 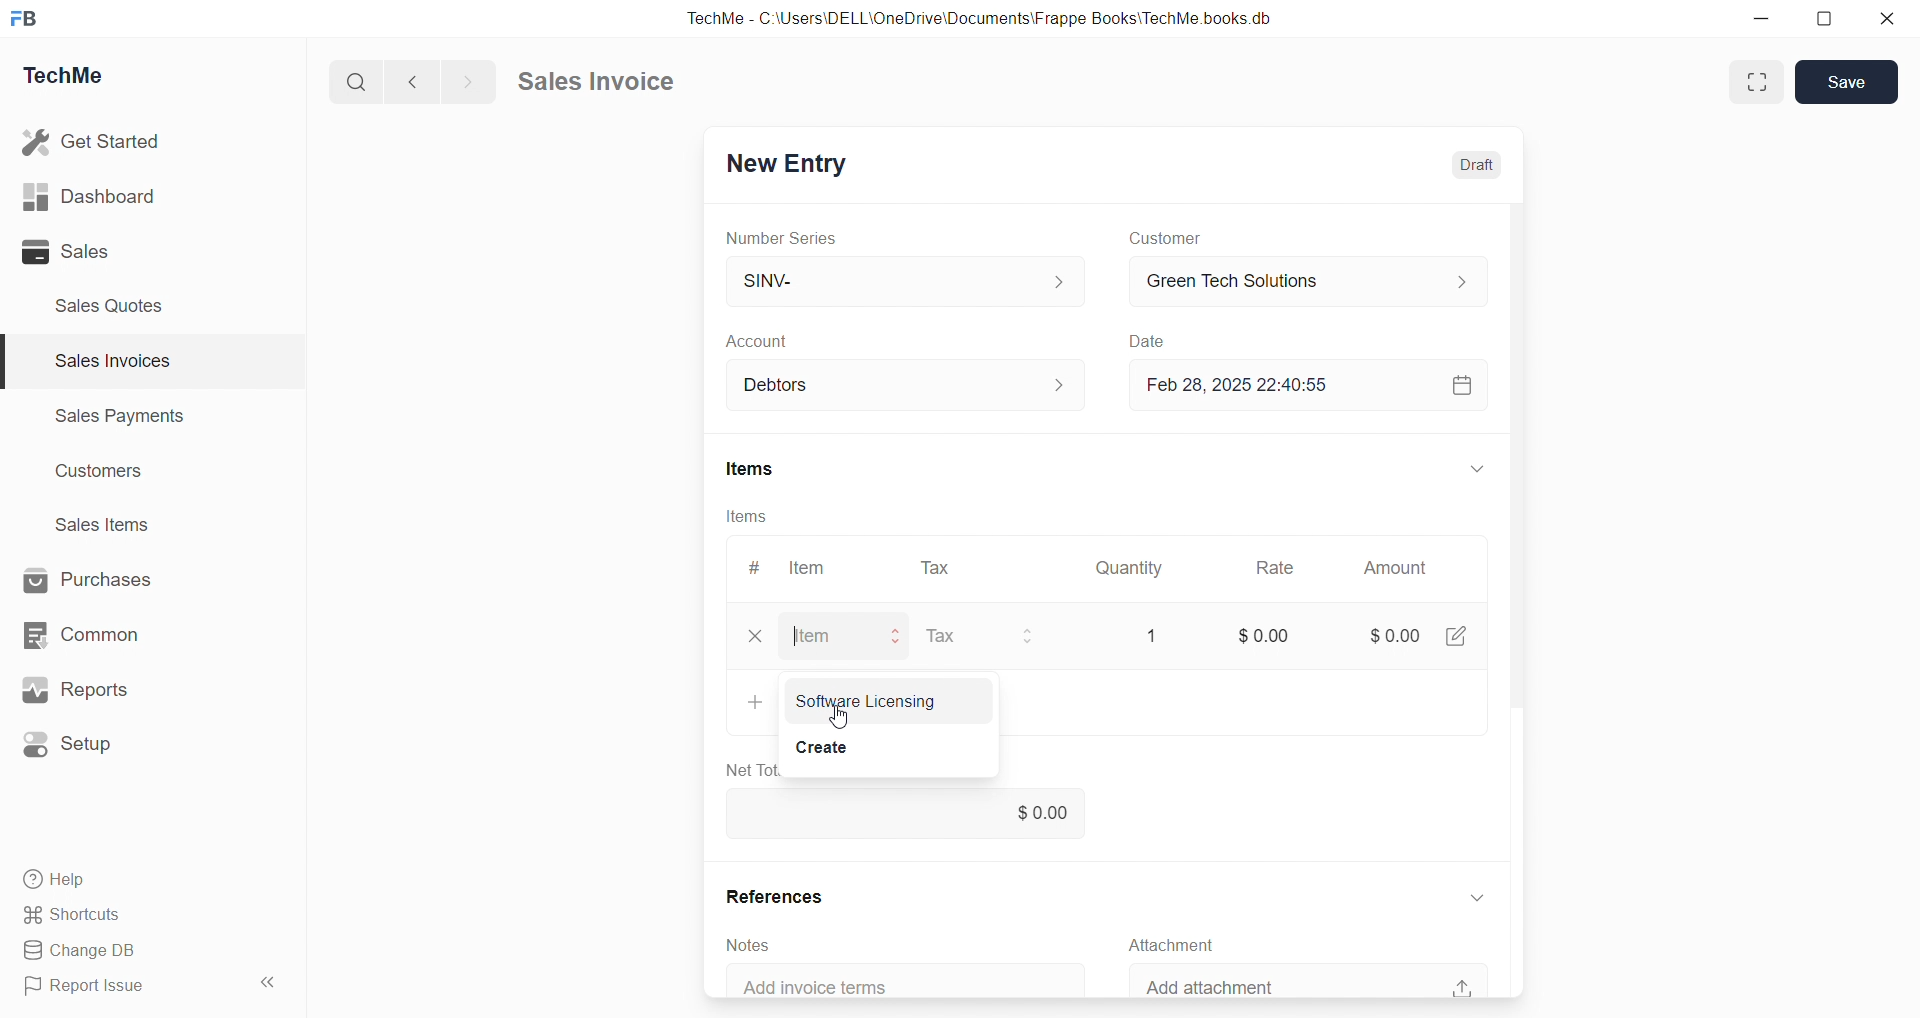 I want to click on Account, so click(x=767, y=341).